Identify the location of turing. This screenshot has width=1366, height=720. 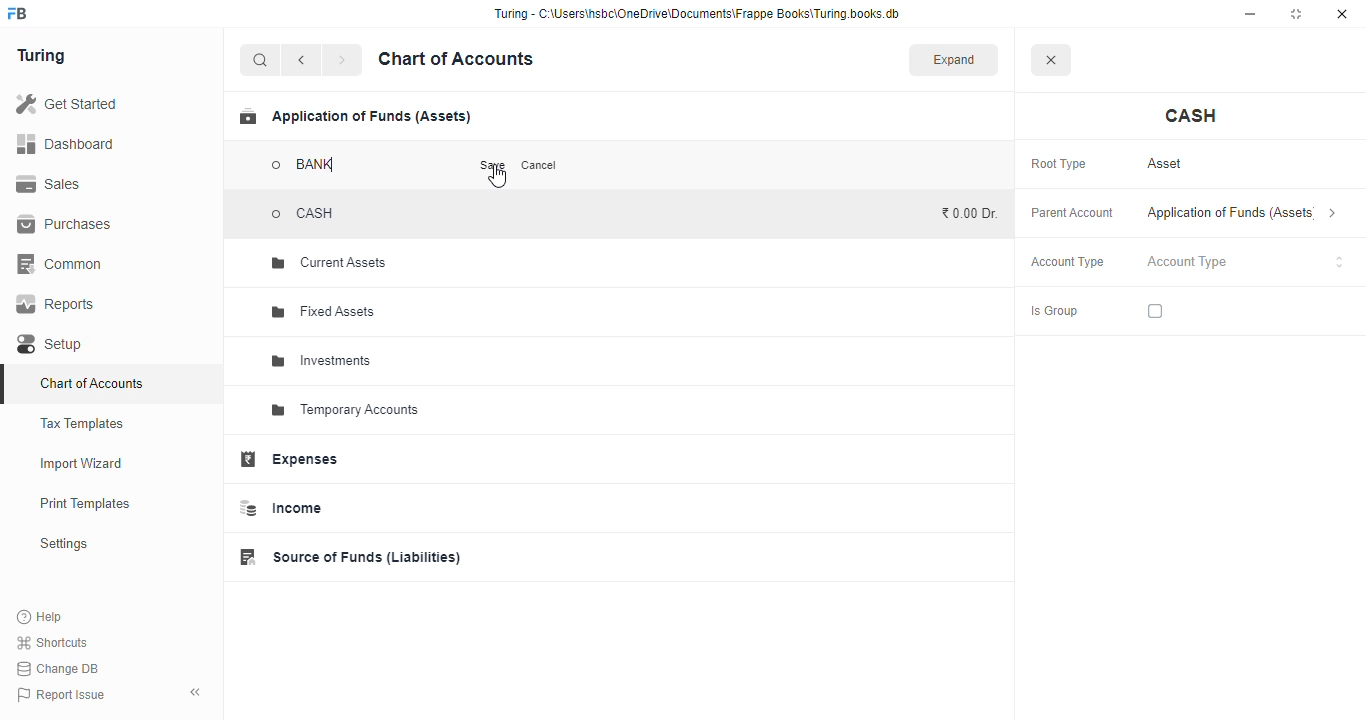
(40, 56).